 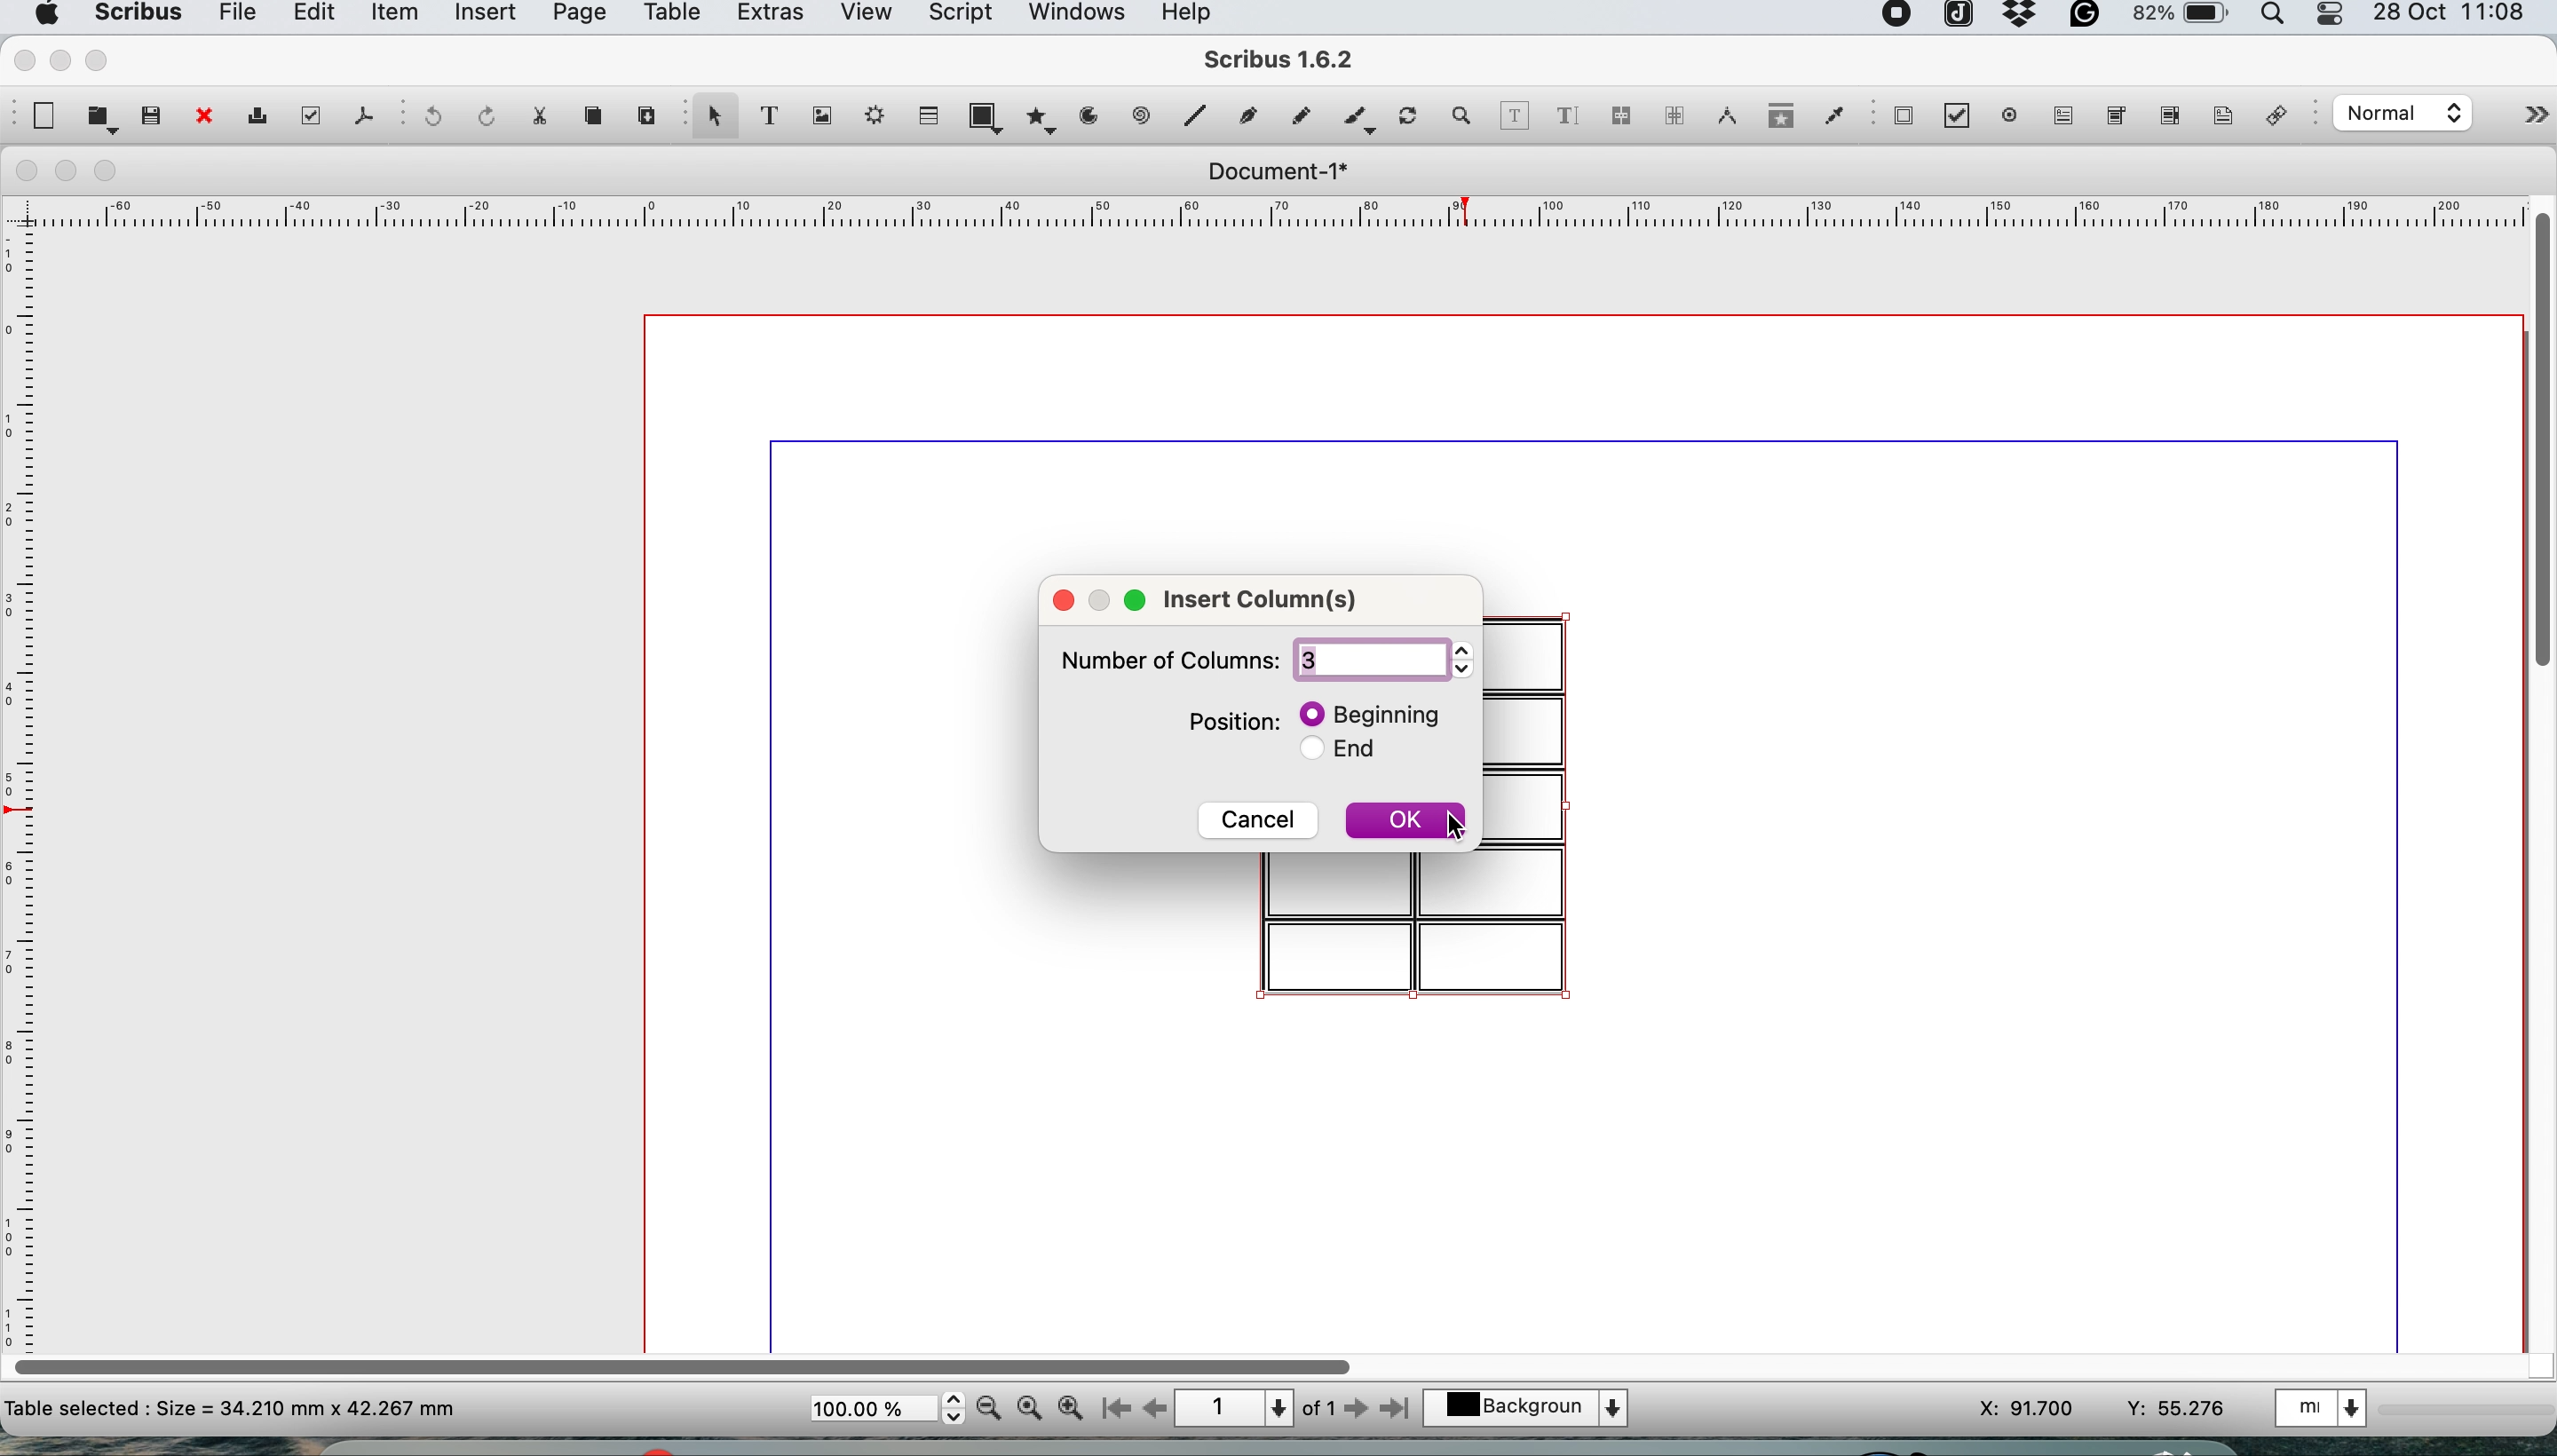 What do you see at coordinates (362, 115) in the screenshot?
I see `save as pdf` at bounding box center [362, 115].